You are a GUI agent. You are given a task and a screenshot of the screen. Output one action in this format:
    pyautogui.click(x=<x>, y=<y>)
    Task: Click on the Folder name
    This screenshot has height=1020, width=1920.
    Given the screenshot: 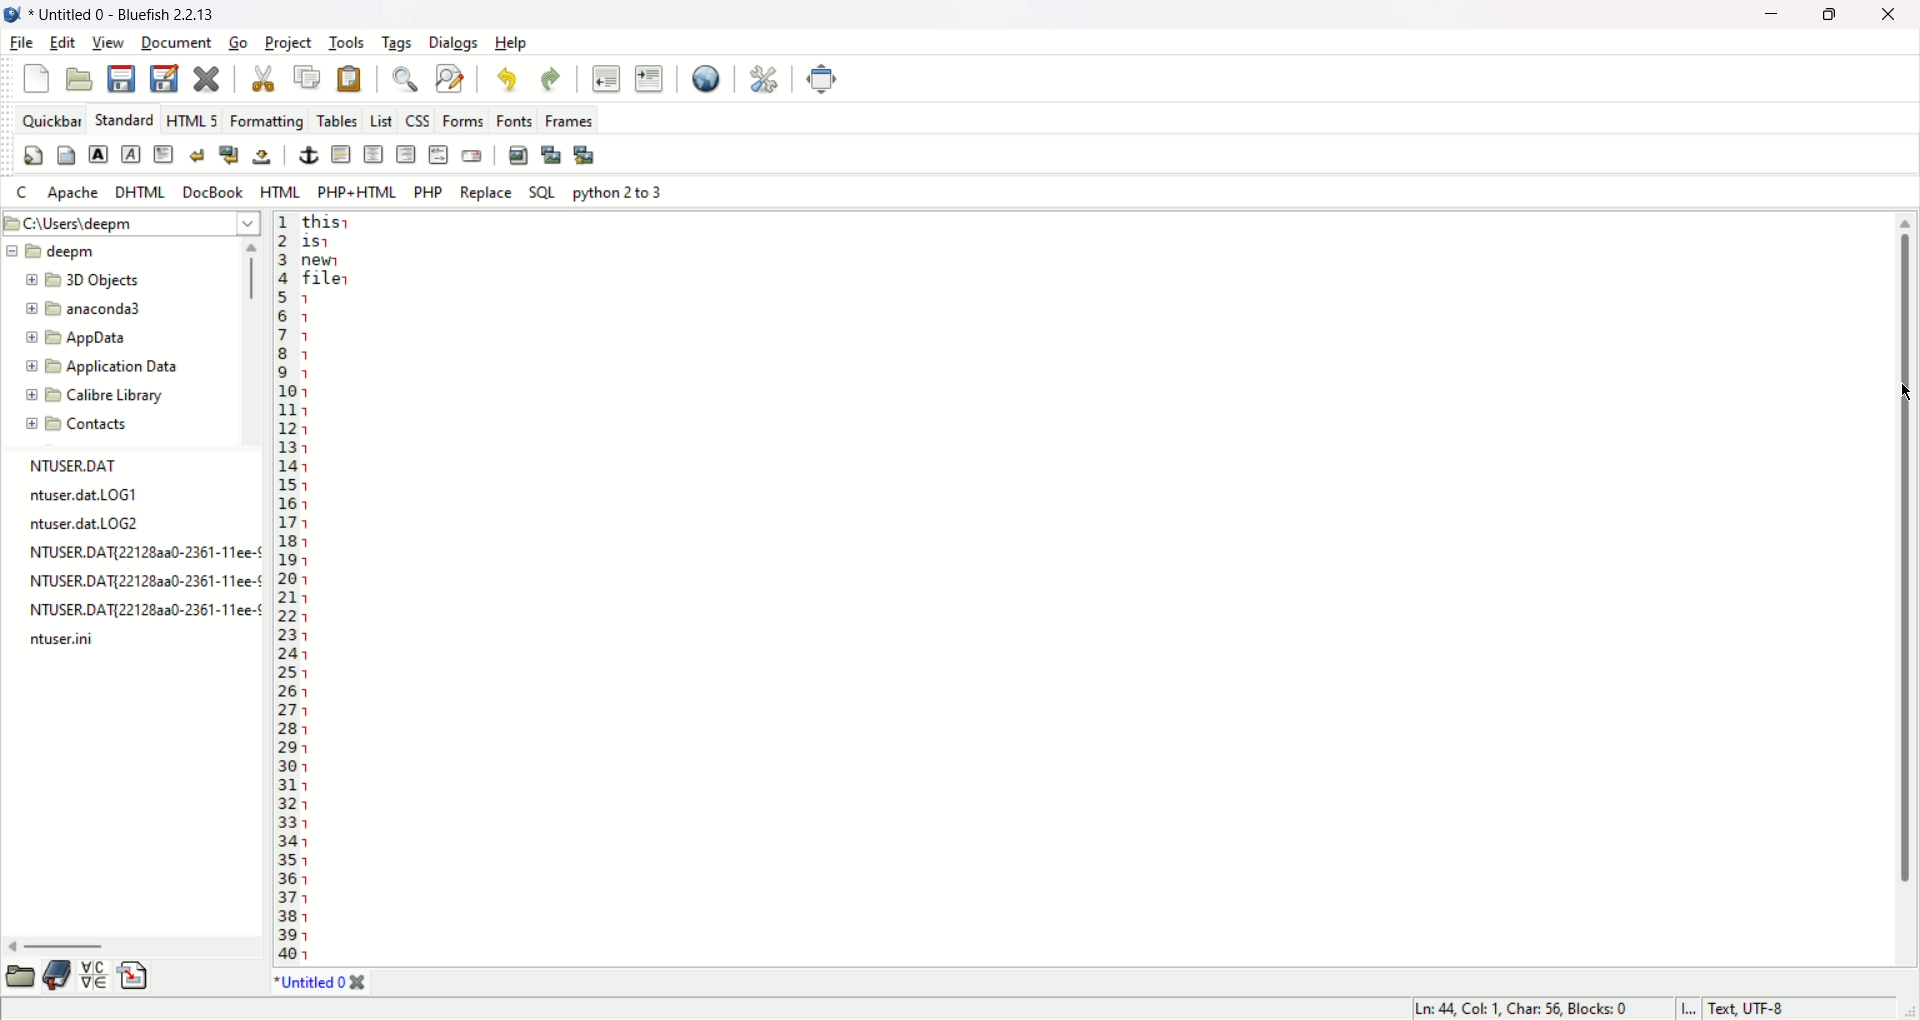 What is the action you would take?
    pyautogui.click(x=111, y=339)
    